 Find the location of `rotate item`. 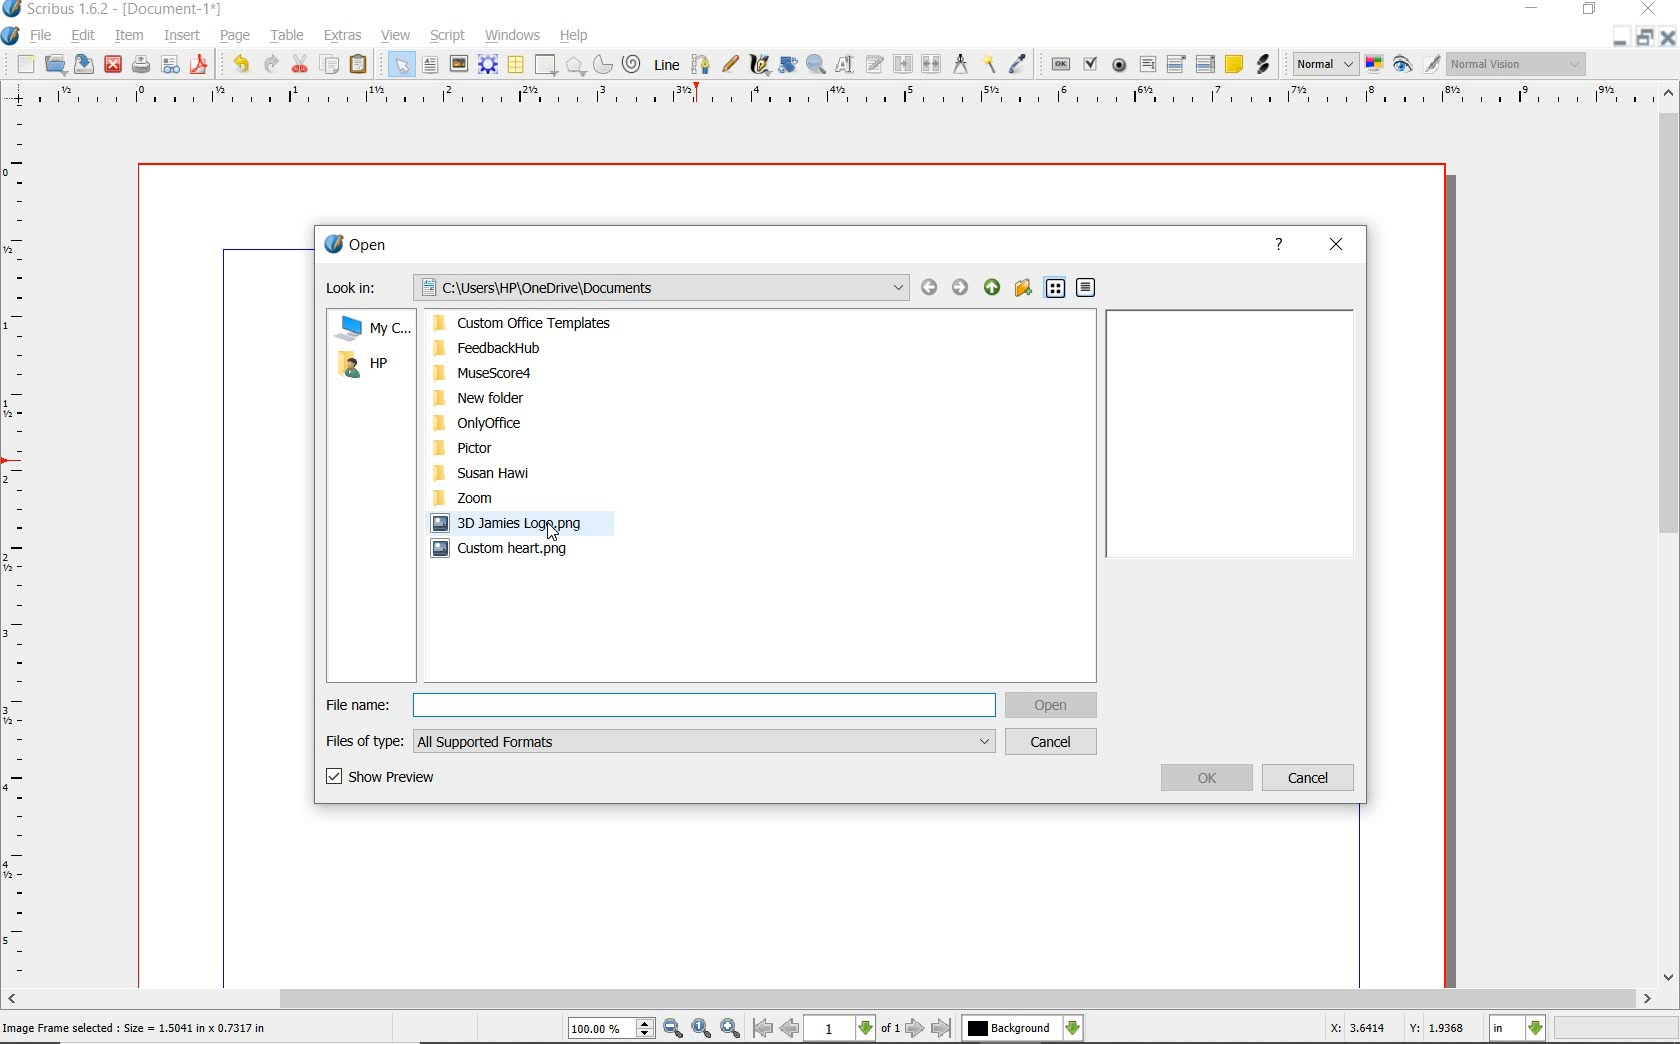

rotate item is located at coordinates (786, 66).